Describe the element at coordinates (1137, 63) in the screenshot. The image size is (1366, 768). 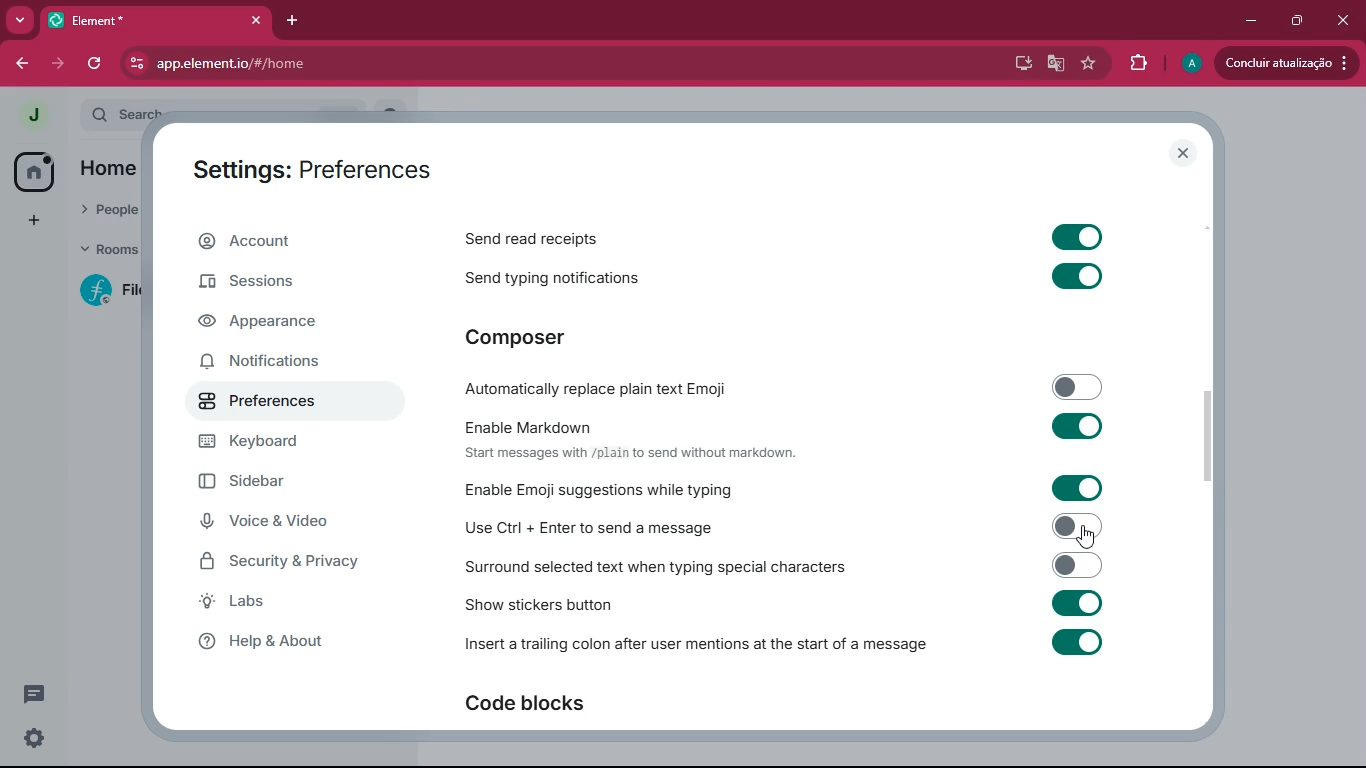
I see `extensions` at that location.